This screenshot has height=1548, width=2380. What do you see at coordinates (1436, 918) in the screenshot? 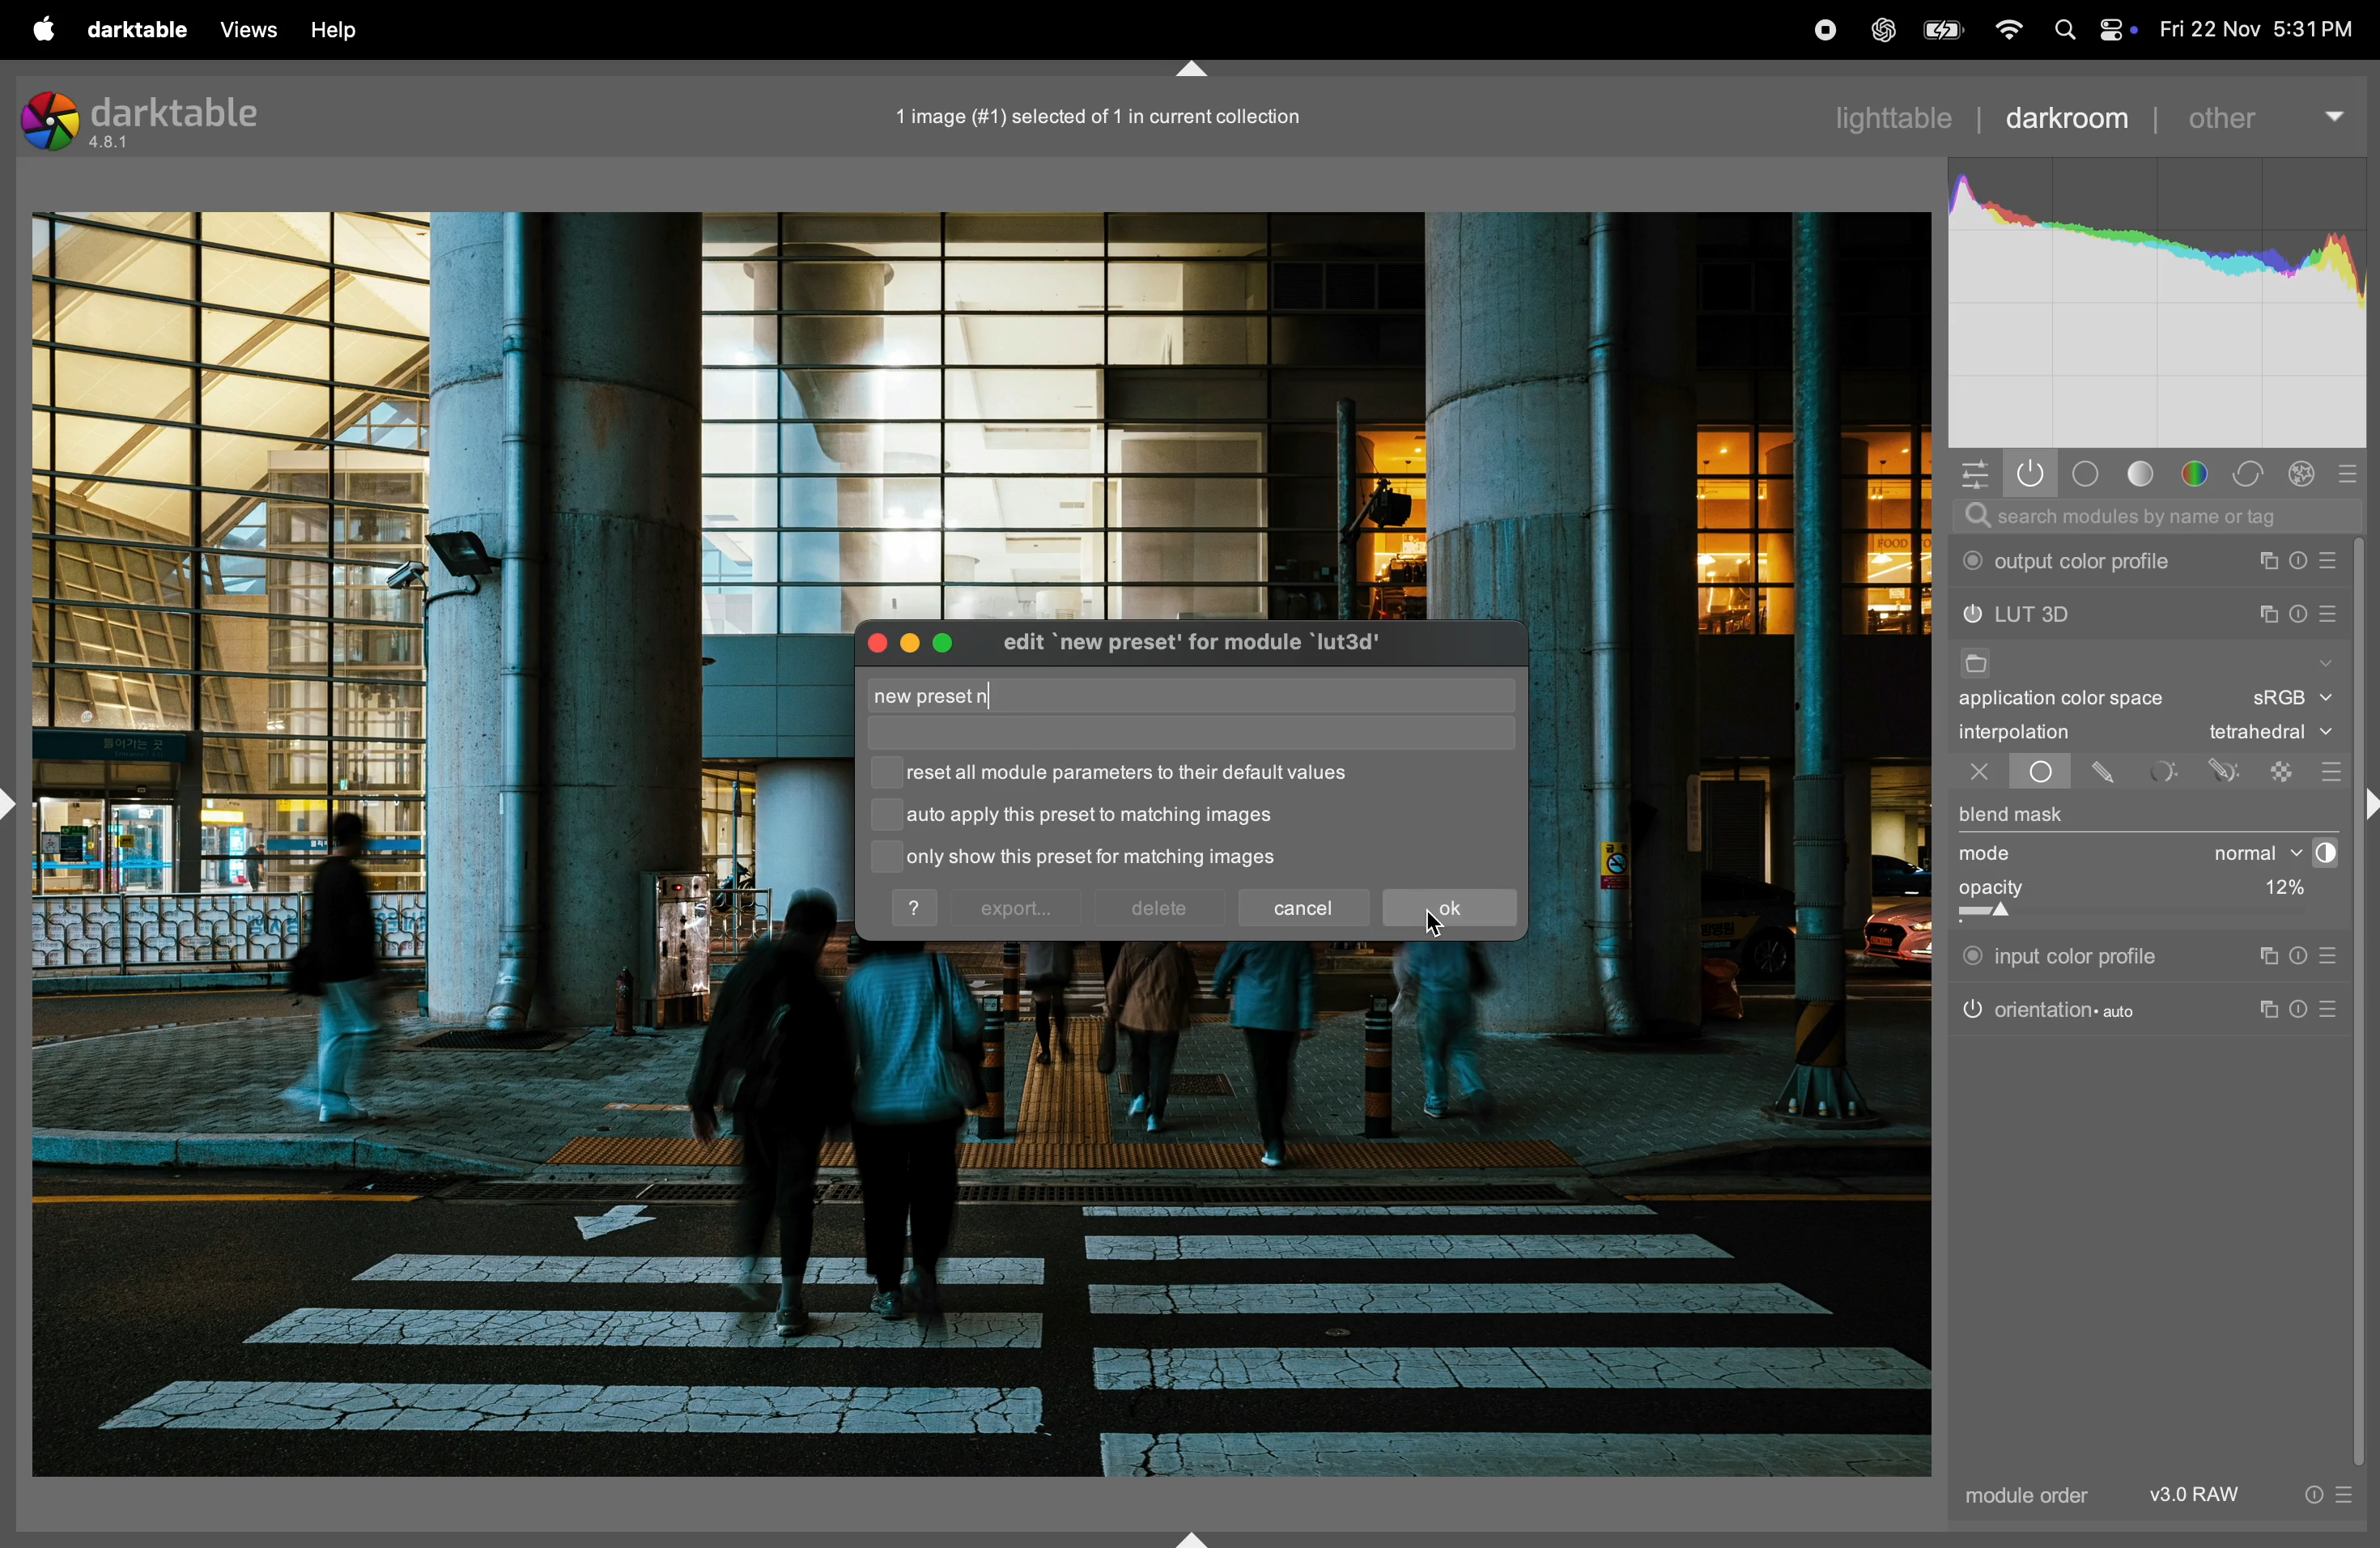
I see `cursor` at bounding box center [1436, 918].